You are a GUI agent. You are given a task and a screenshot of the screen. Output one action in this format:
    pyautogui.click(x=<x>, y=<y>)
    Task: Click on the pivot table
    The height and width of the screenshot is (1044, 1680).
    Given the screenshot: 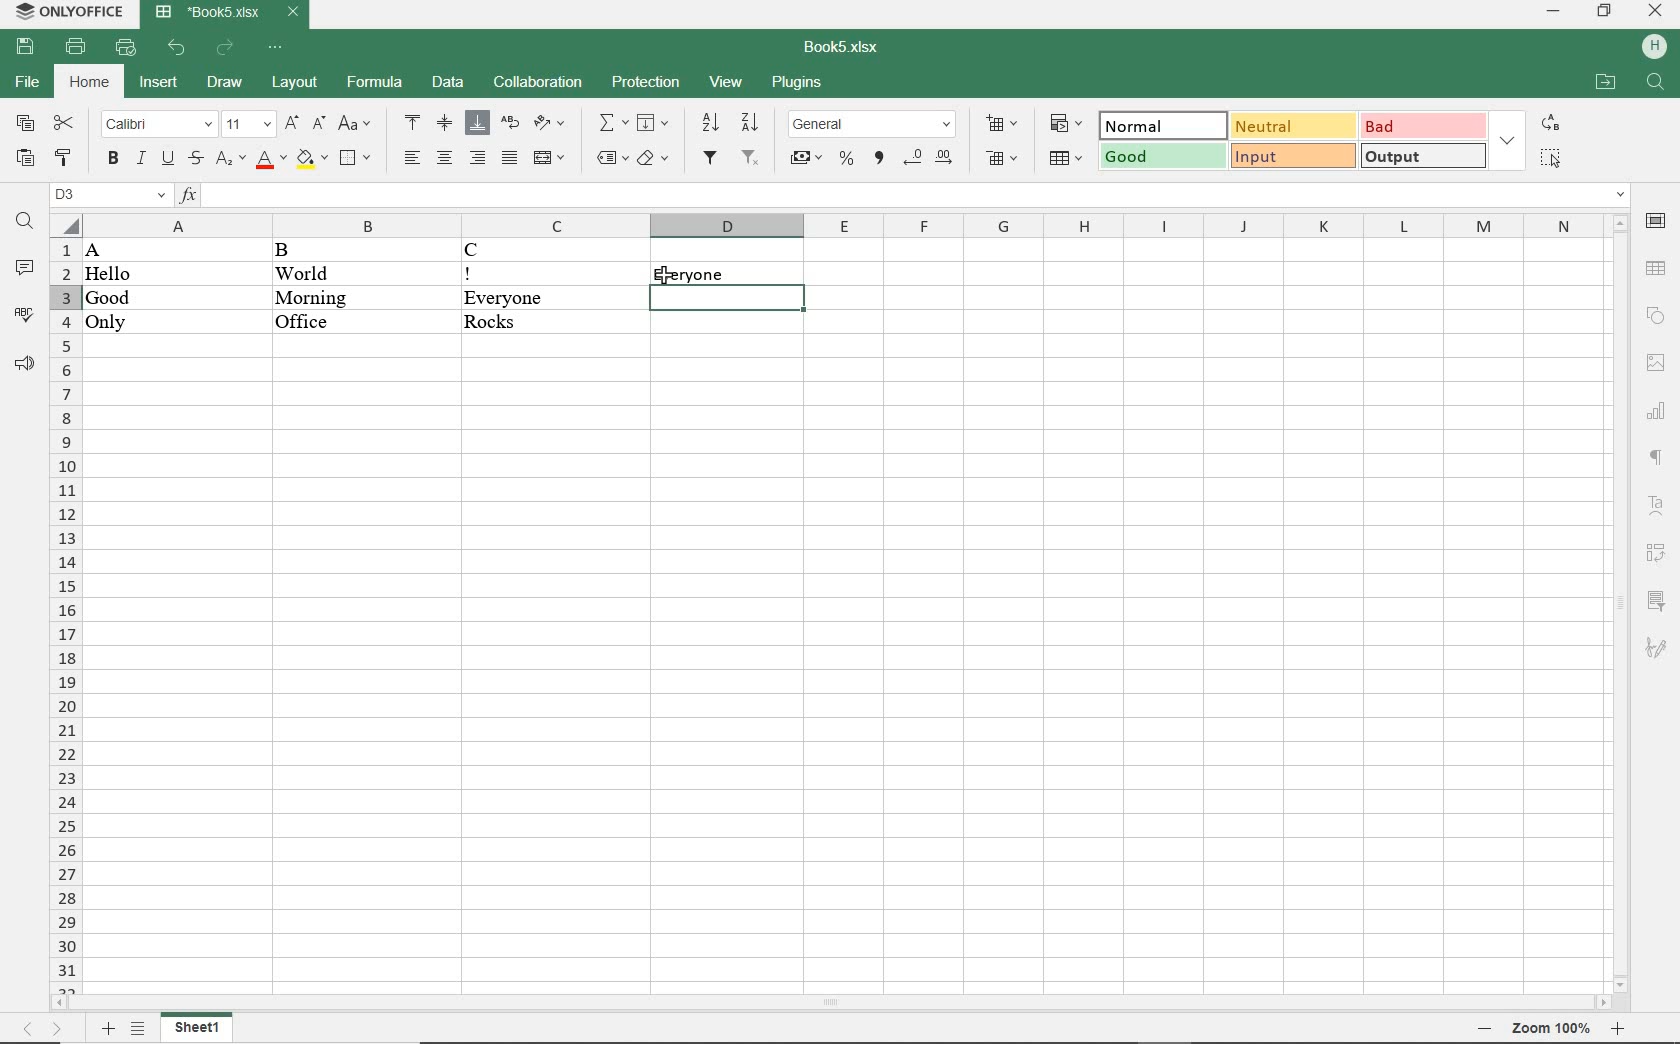 What is the action you would take?
    pyautogui.click(x=1657, y=554)
    